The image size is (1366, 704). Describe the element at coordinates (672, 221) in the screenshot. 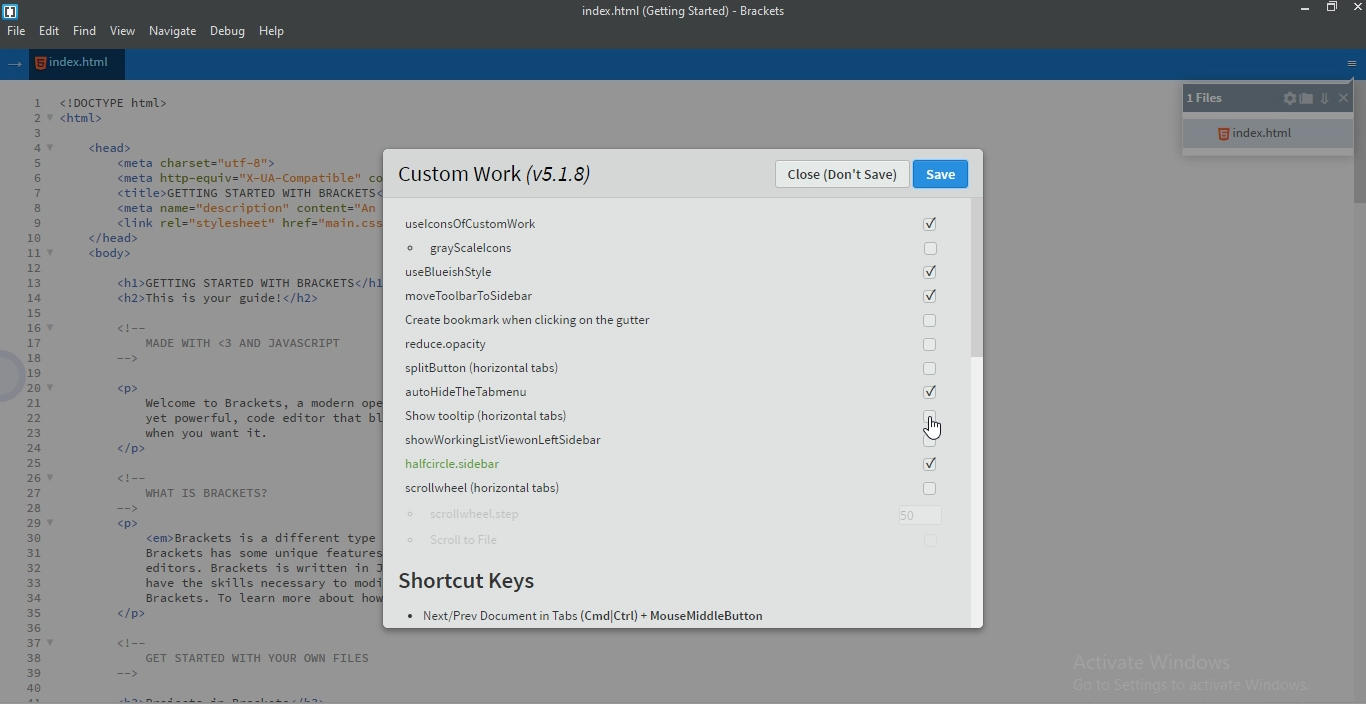

I see `uselconsOfCustomWork` at that location.